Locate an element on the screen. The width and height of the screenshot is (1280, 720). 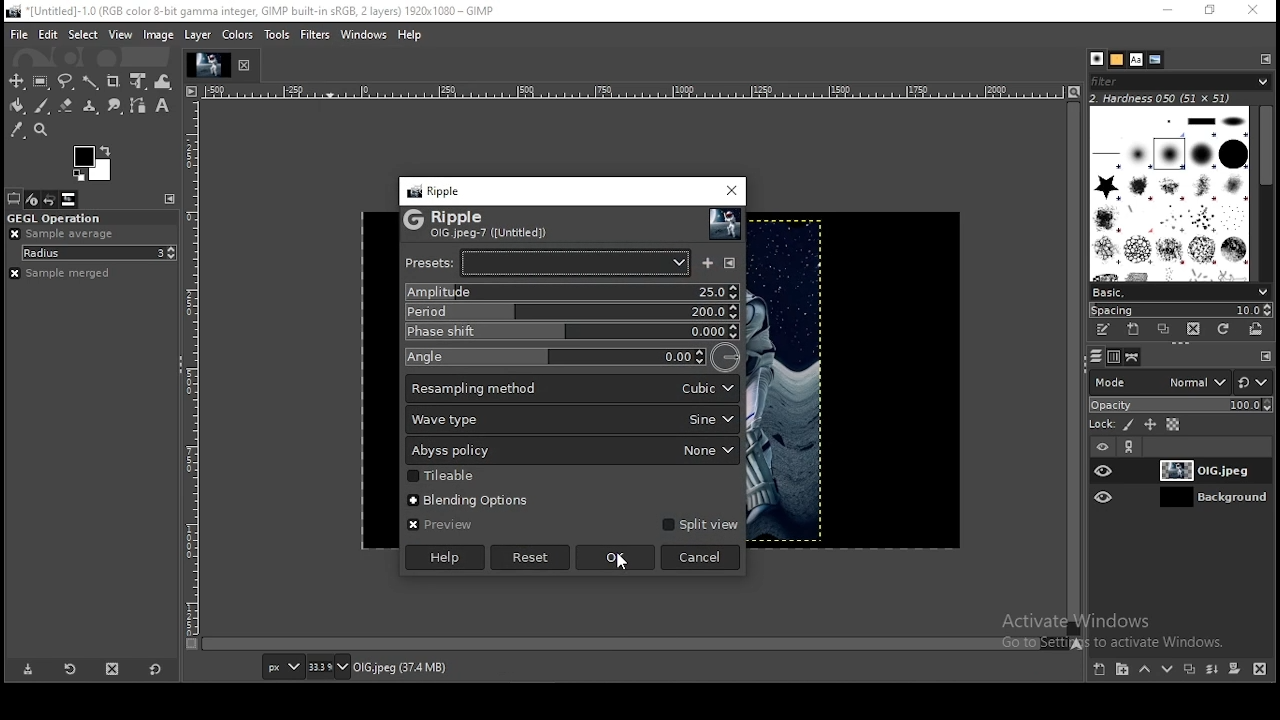
channels  is located at coordinates (1115, 357).